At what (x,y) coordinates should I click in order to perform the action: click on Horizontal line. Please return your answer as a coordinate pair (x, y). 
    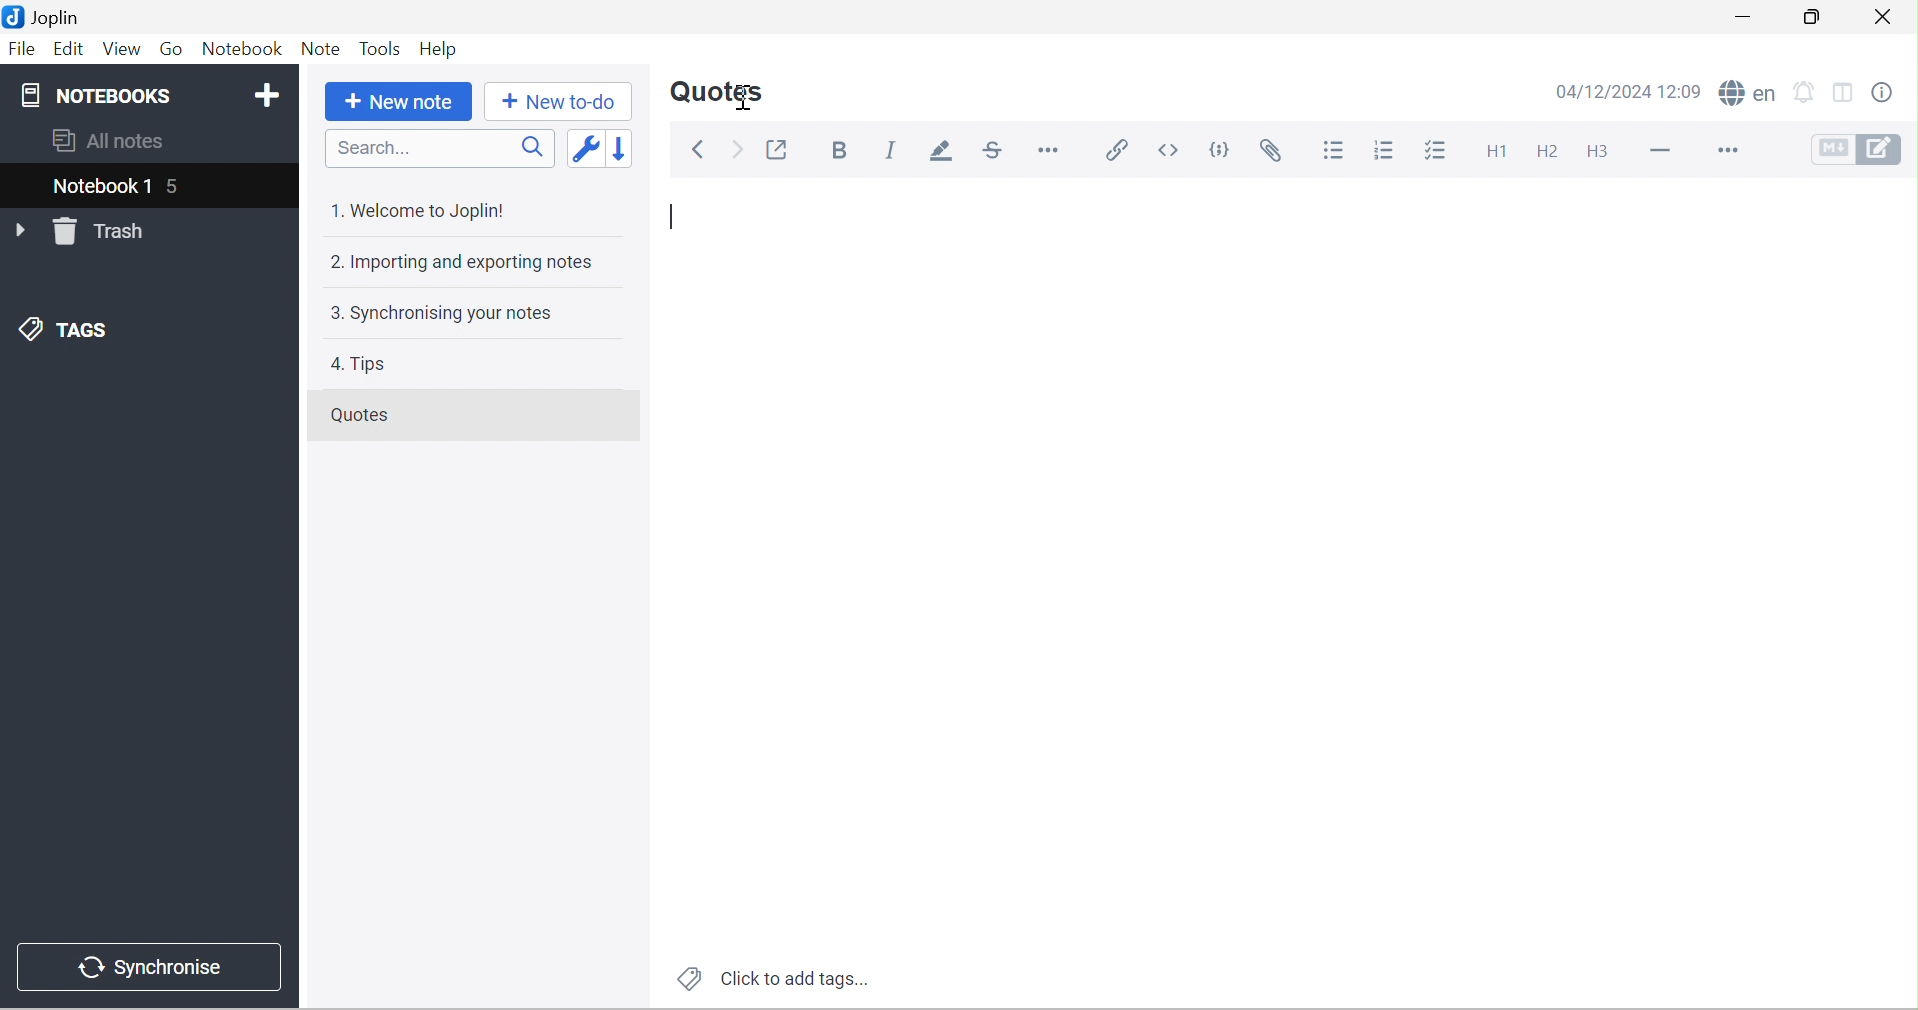
    Looking at the image, I should click on (1654, 154).